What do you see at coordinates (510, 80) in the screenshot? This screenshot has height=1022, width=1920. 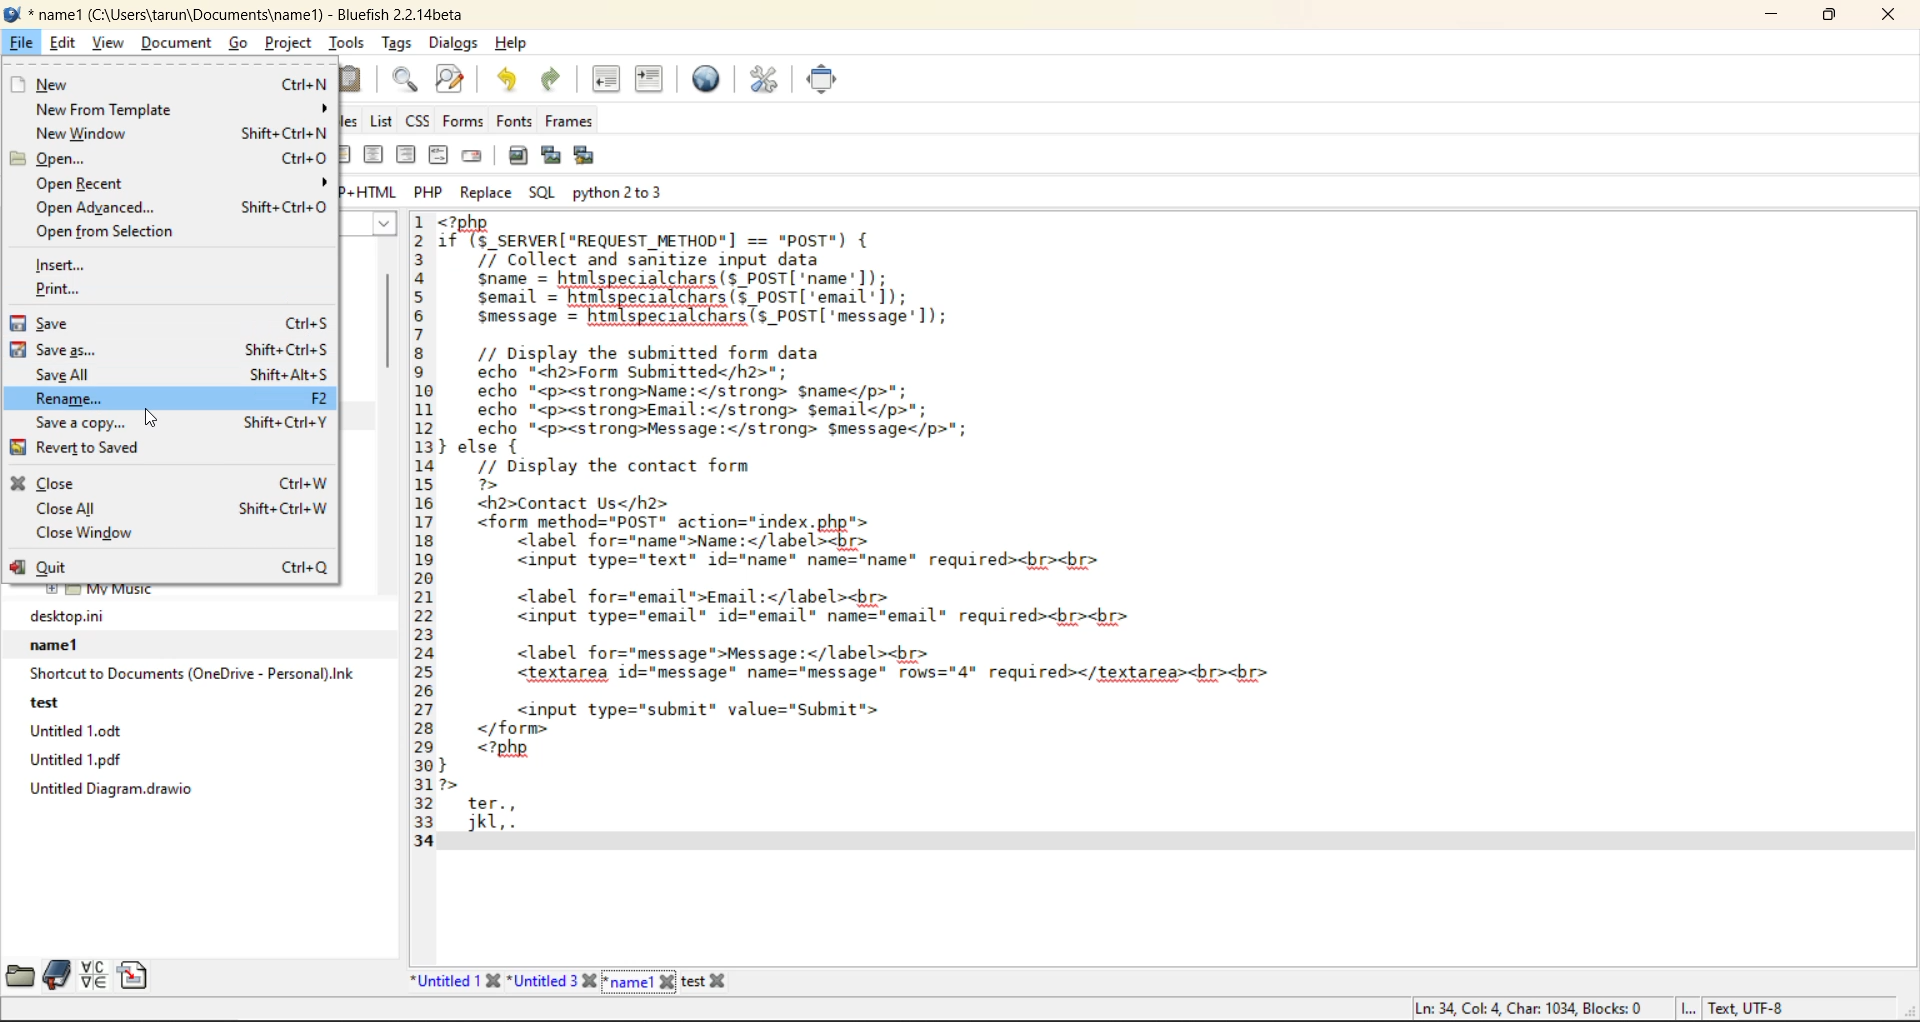 I see `undo` at bounding box center [510, 80].